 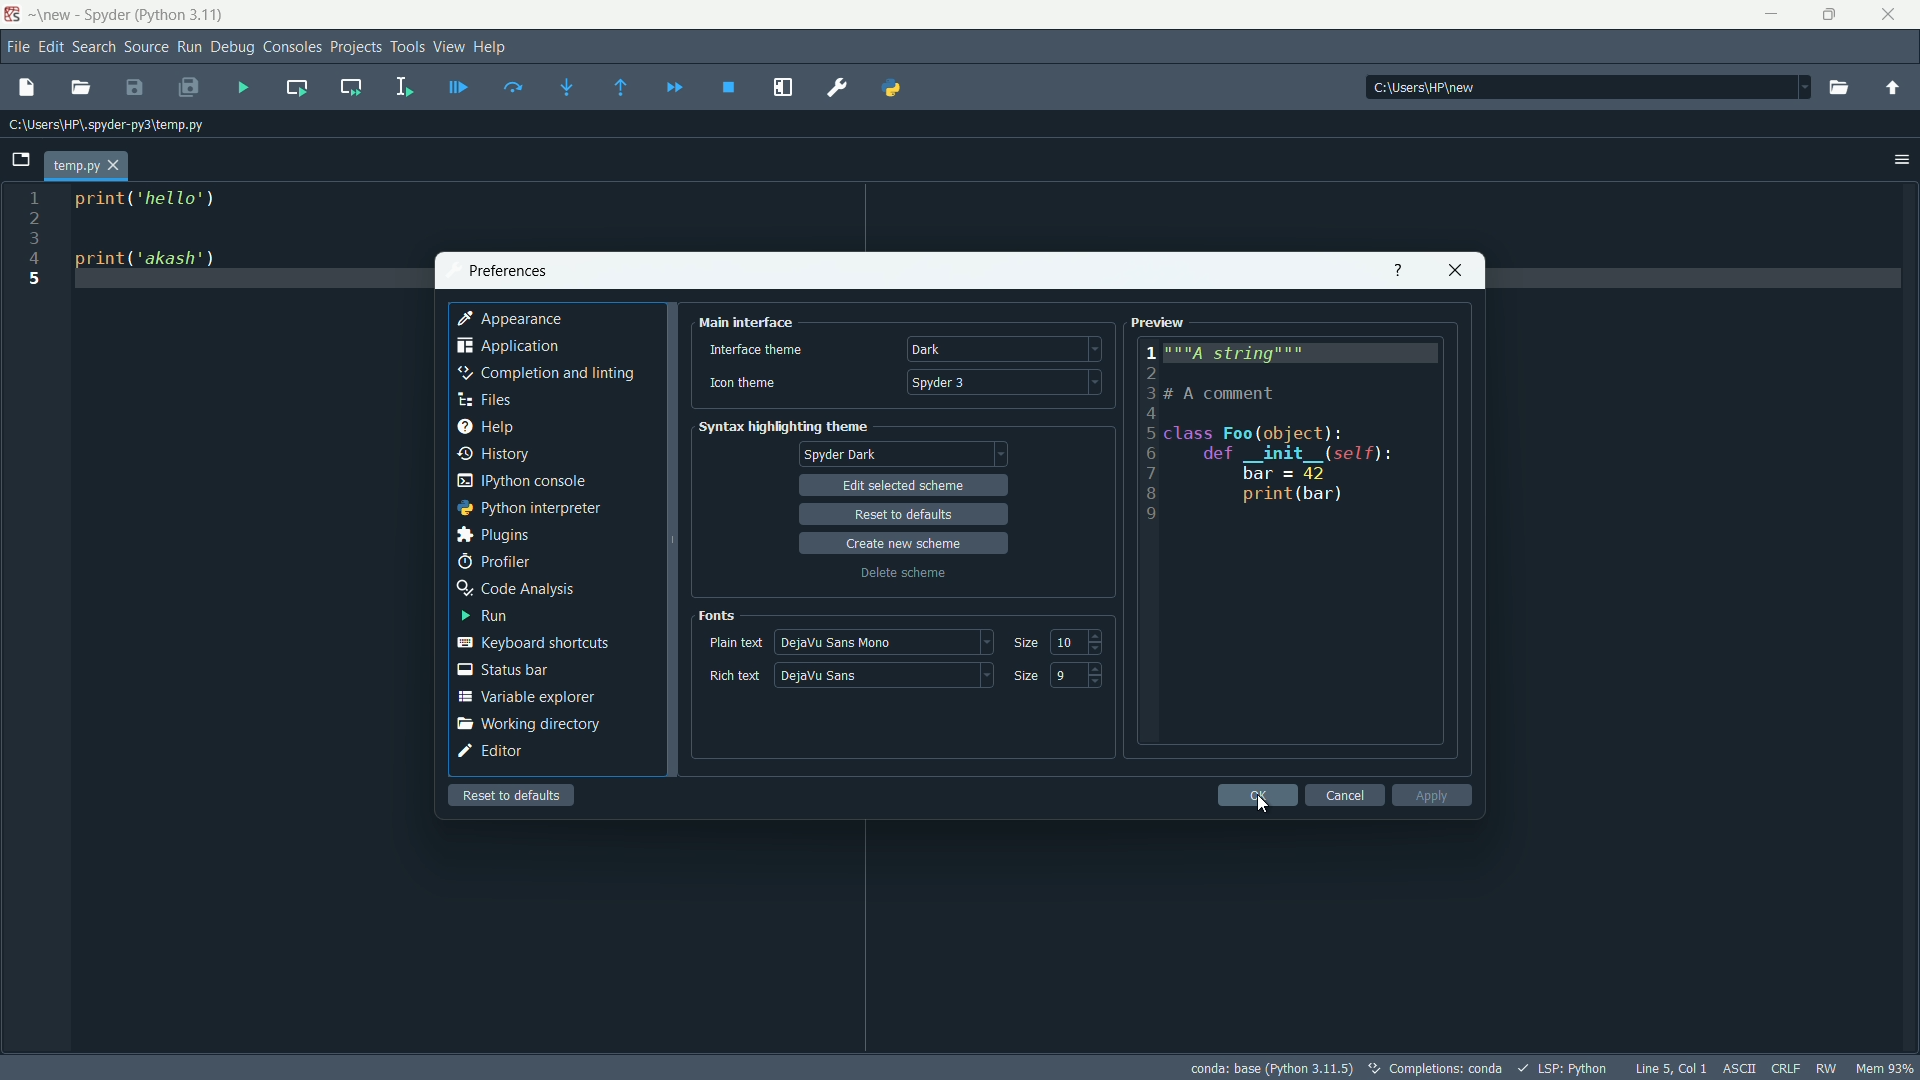 I want to click on Spyder, so click(x=103, y=15).